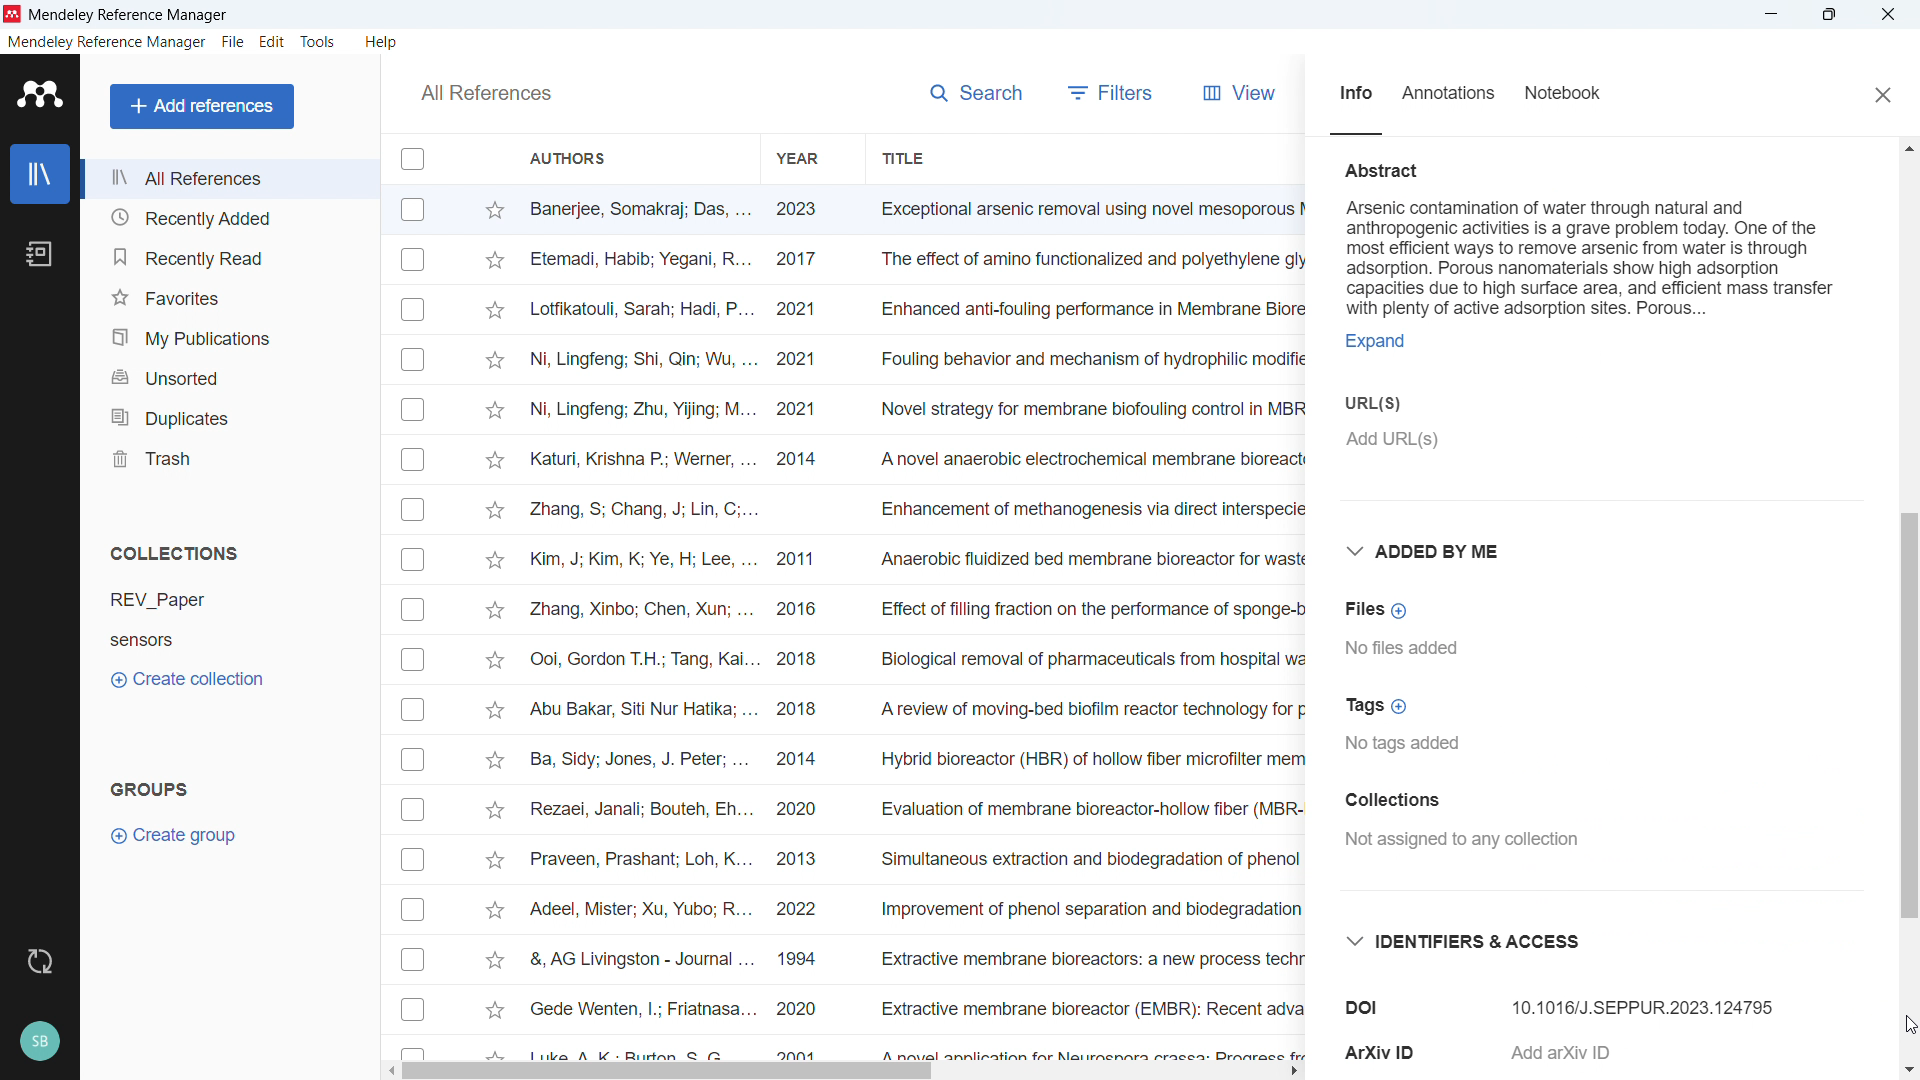 The width and height of the screenshot is (1920, 1080). Describe the element at coordinates (1908, 146) in the screenshot. I see `Scroll up ` at that location.